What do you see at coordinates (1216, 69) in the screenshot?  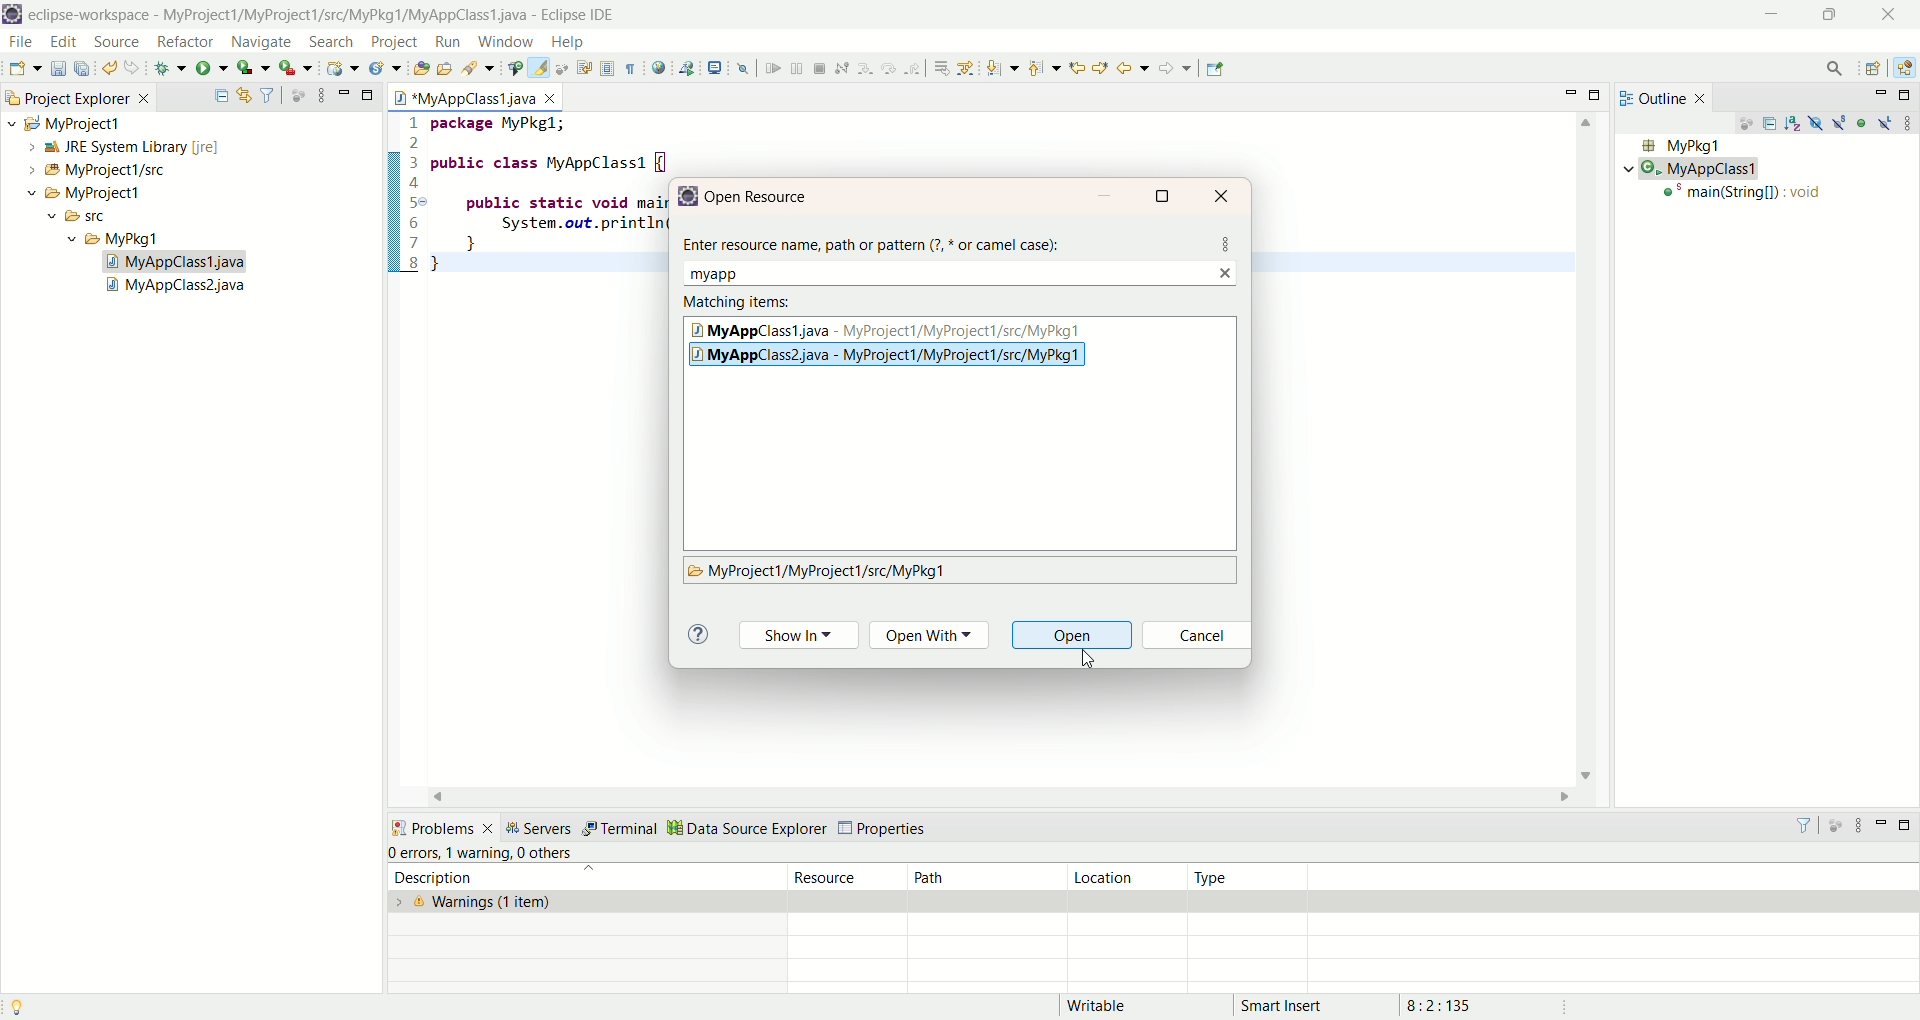 I see `Pin editor` at bounding box center [1216, 69].